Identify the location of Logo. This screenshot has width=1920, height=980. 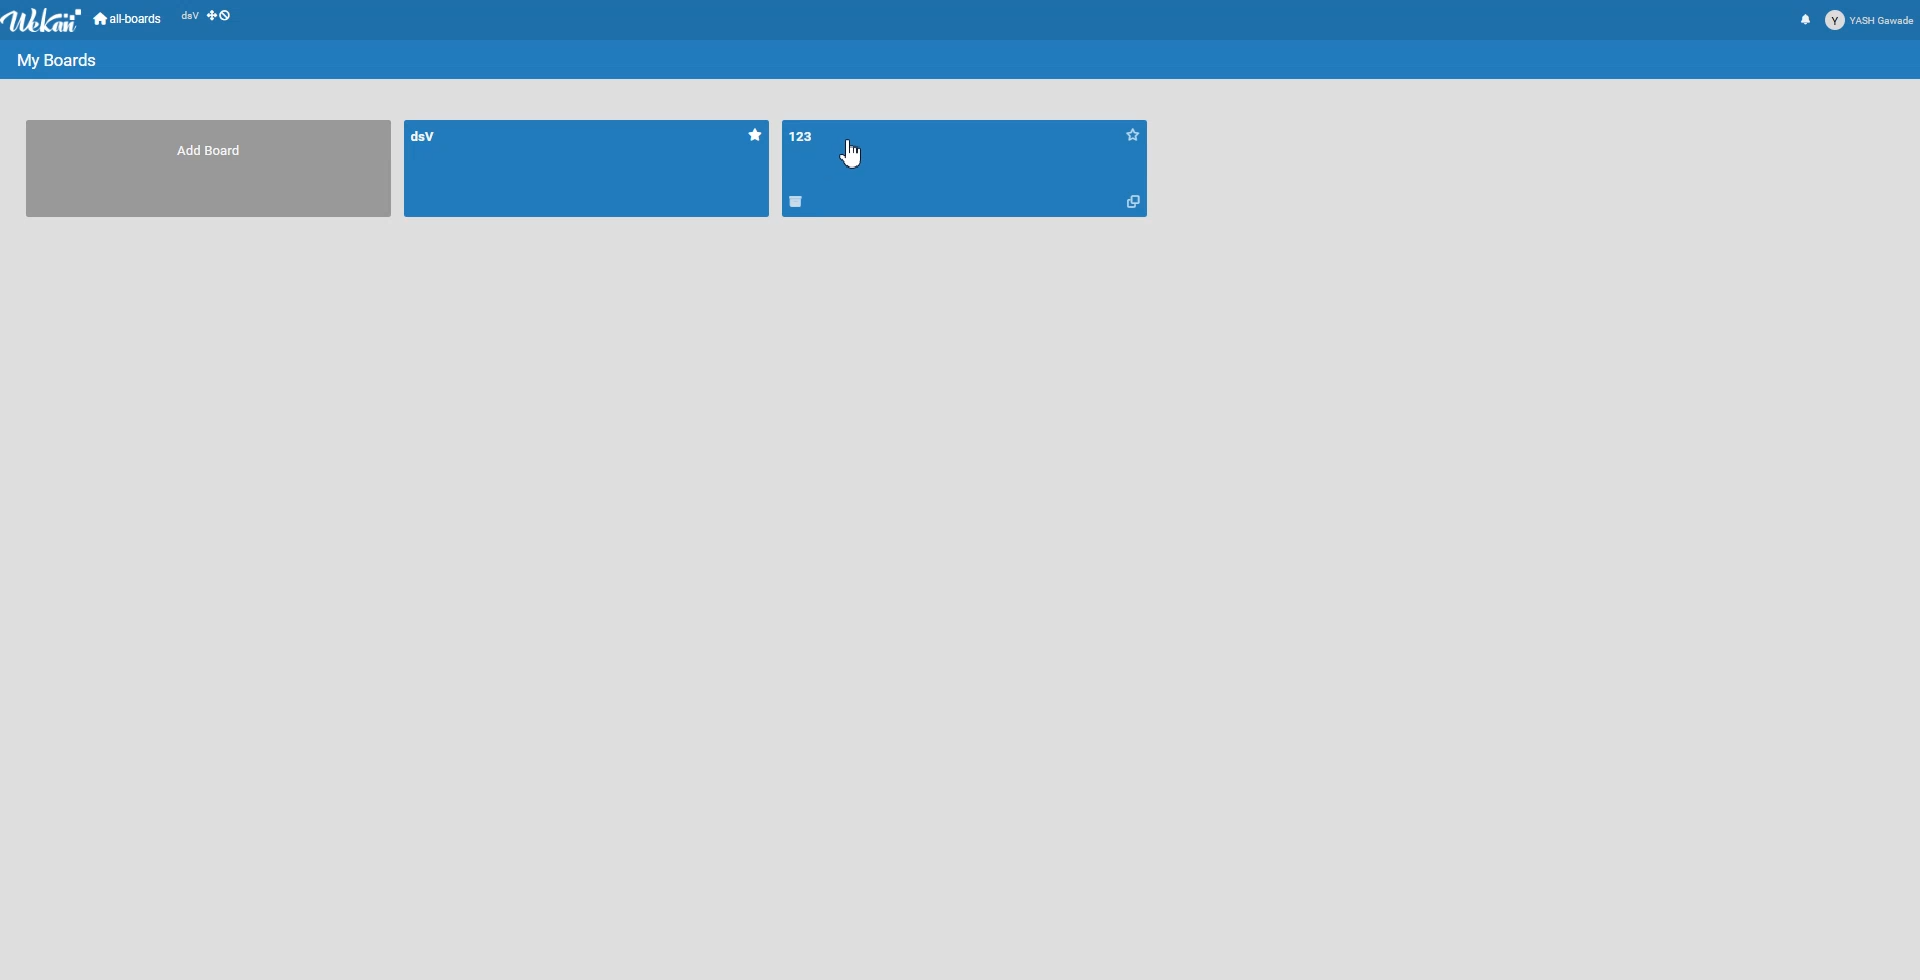
(44, 20).